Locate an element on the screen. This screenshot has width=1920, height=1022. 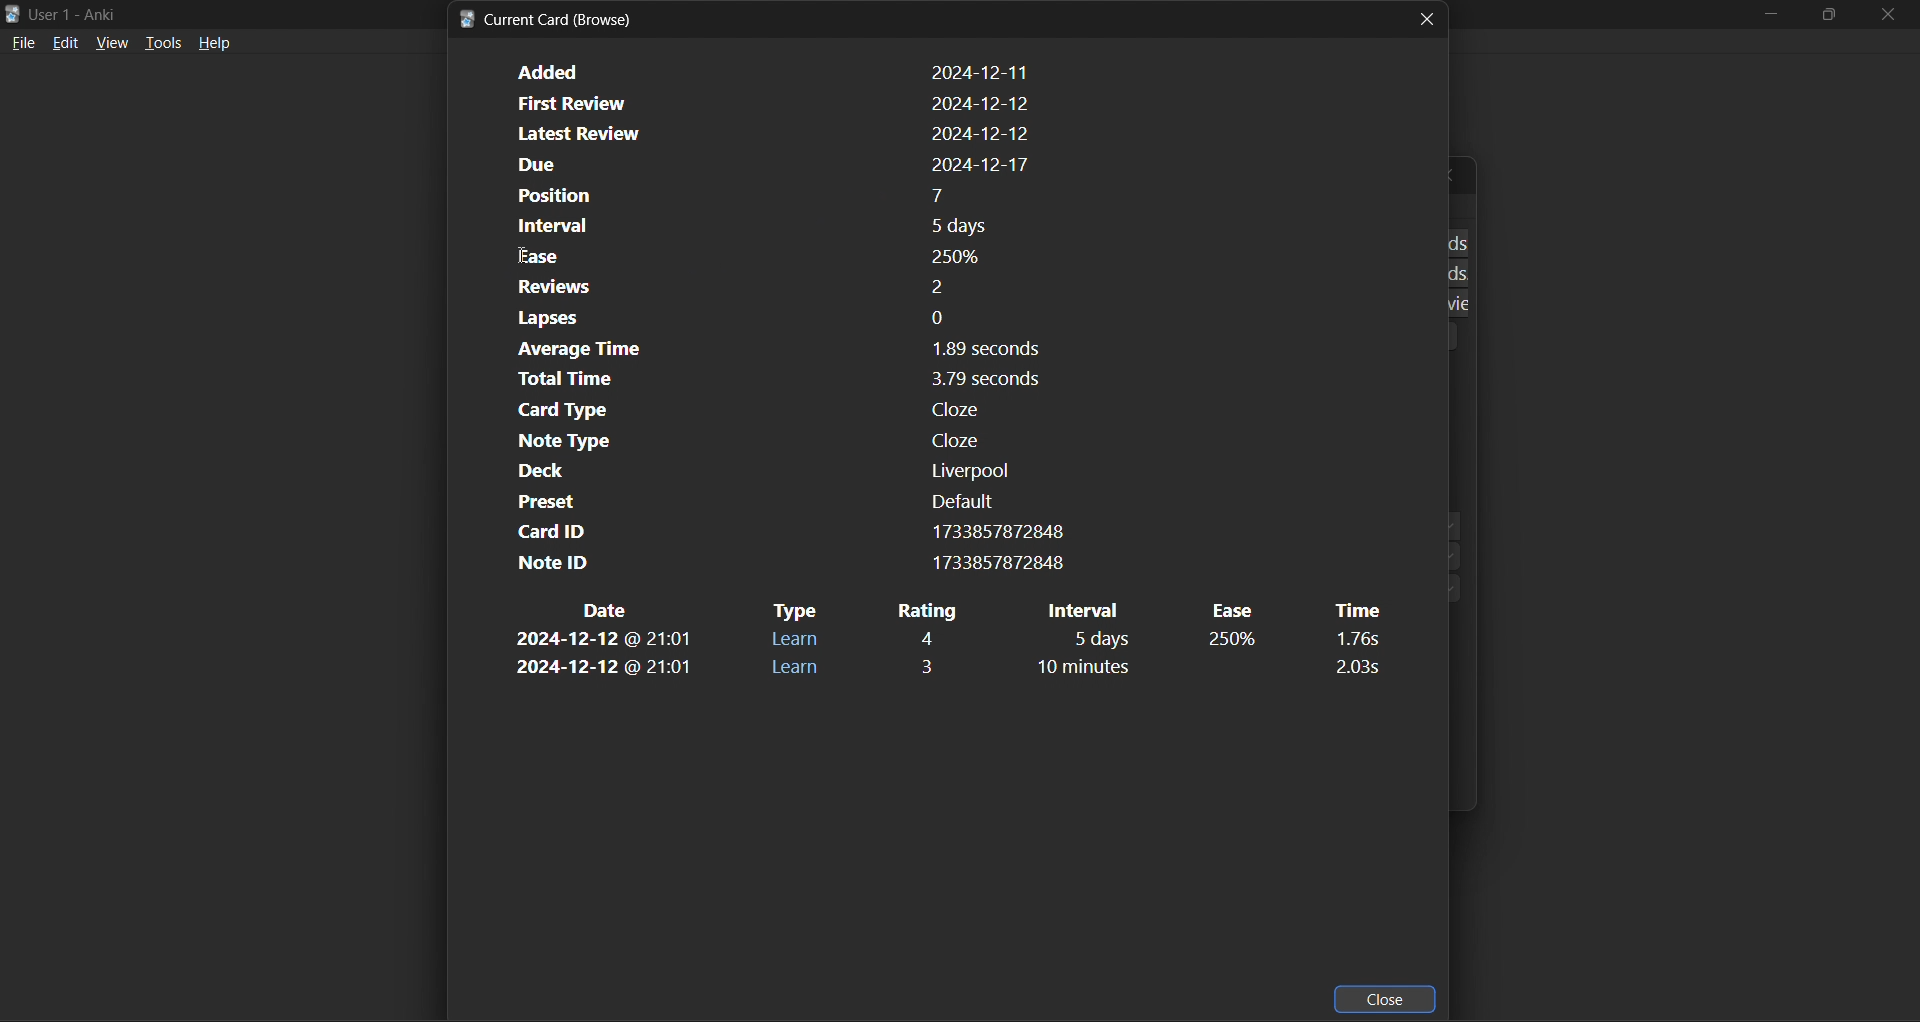
rating is located at coordinates (933, 664).